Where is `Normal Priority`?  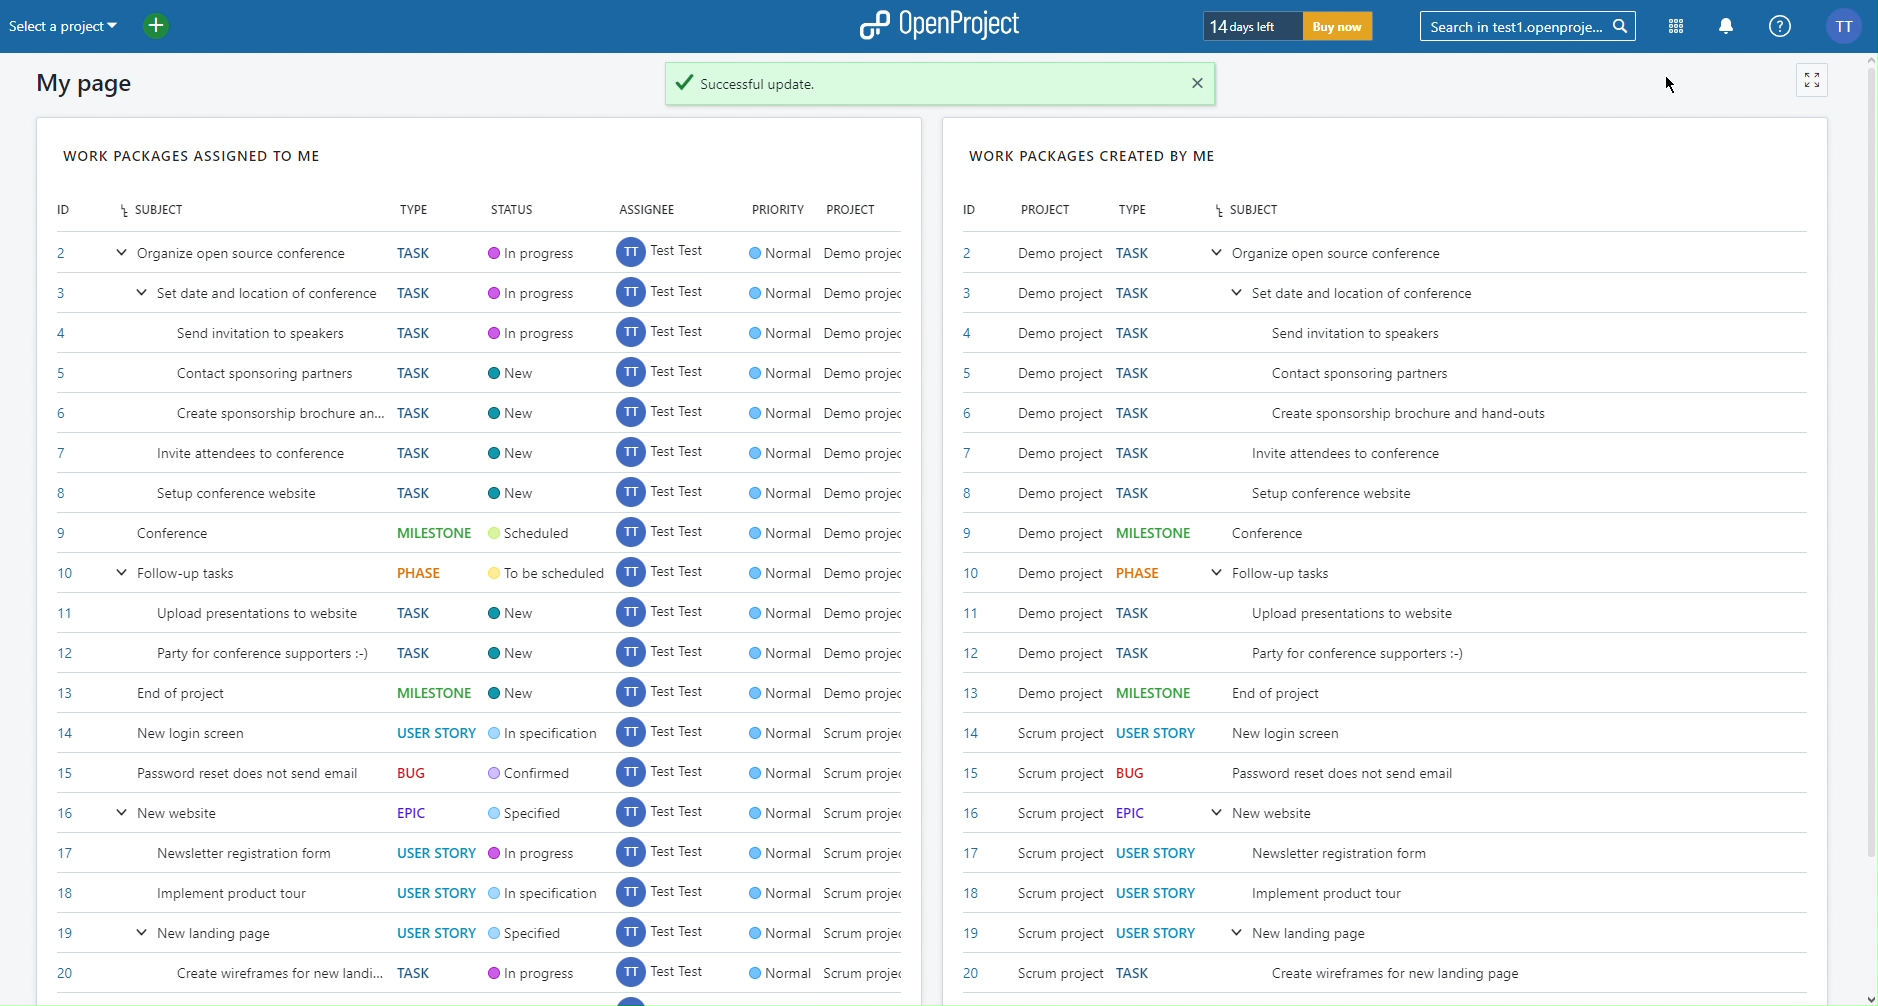 Normal Priority is located at coordinates (777, 620).